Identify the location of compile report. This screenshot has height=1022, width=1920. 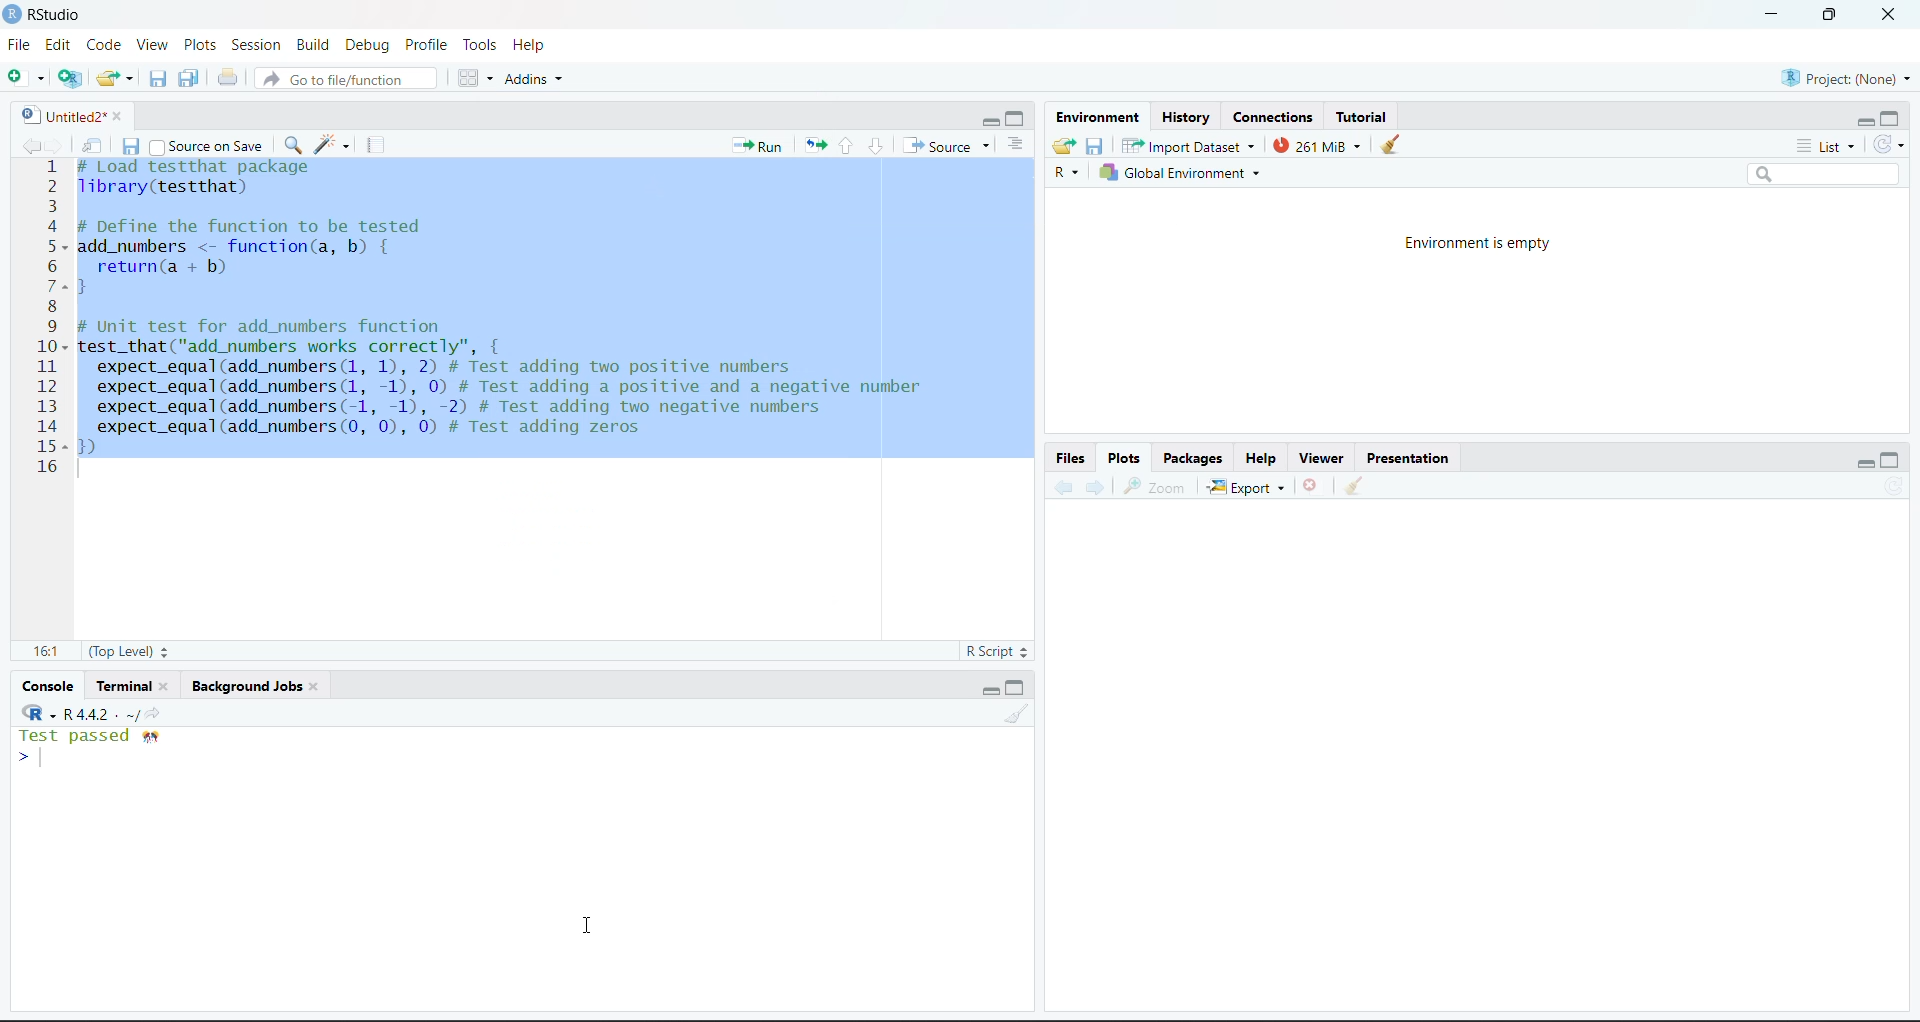
(377, 144).